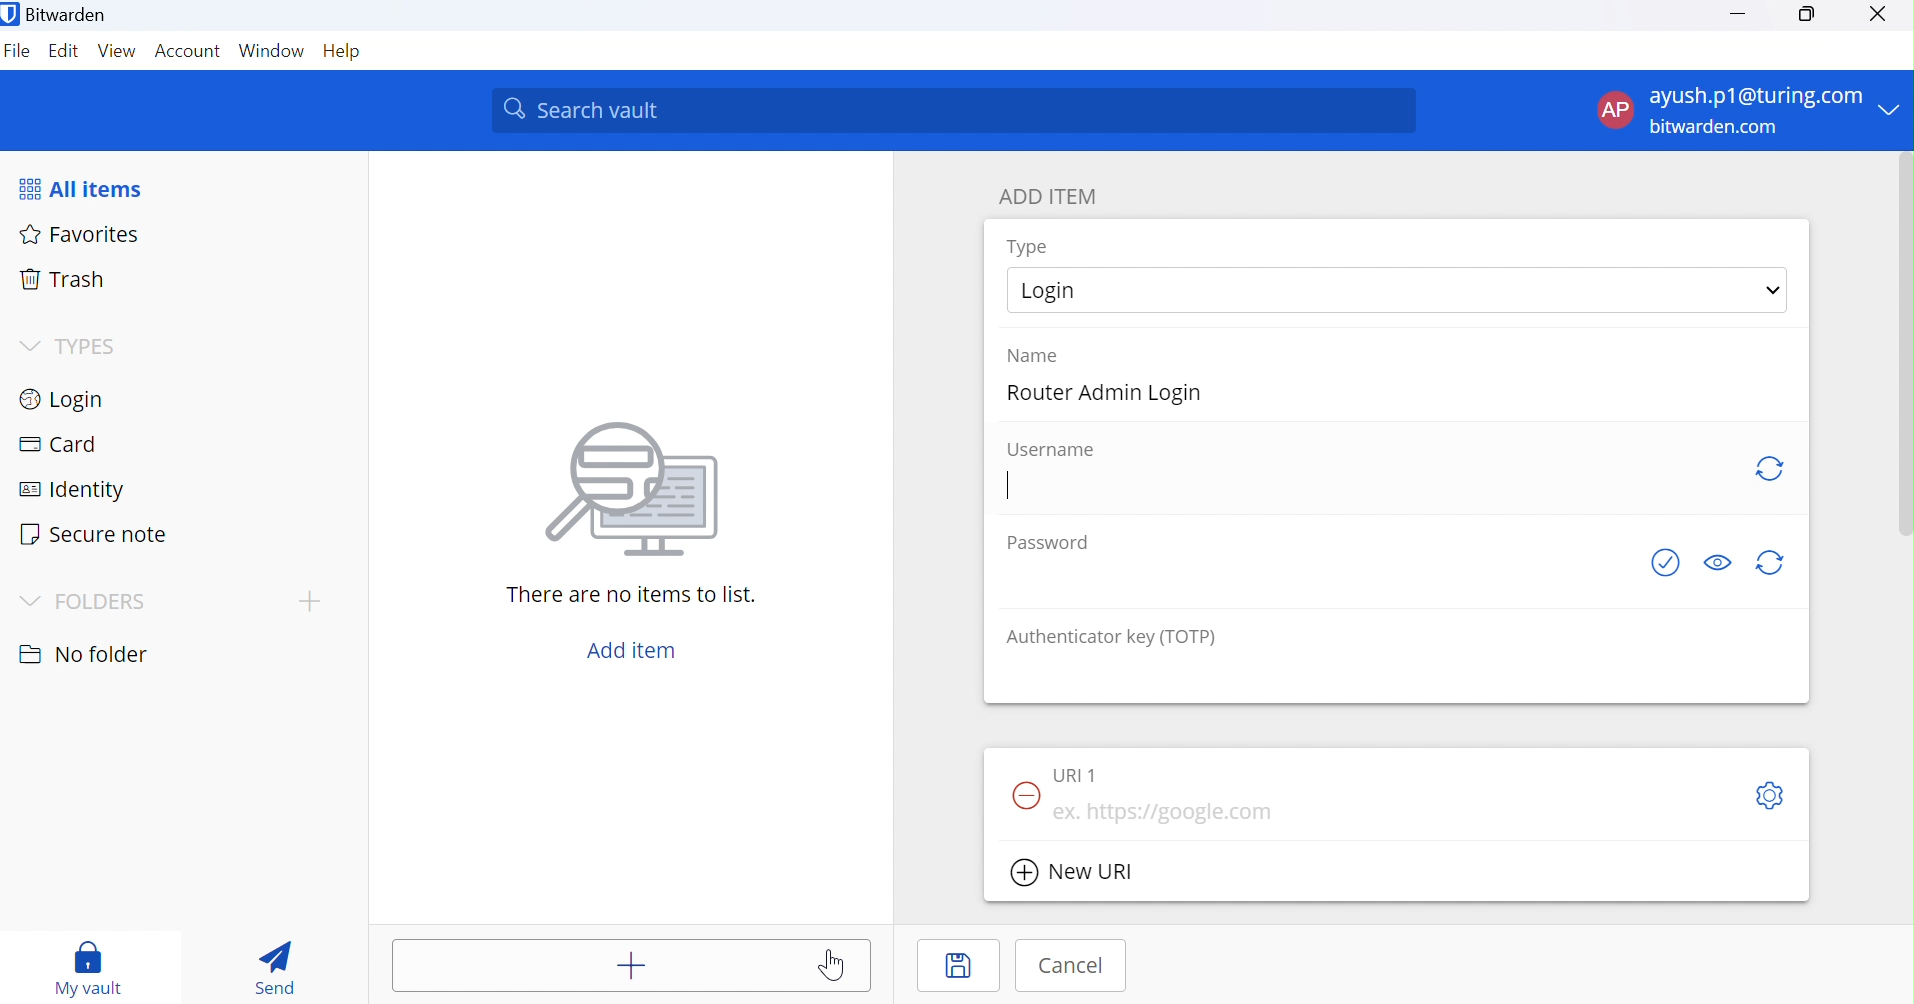  I want to click on Cancel, so click(1071, 966).